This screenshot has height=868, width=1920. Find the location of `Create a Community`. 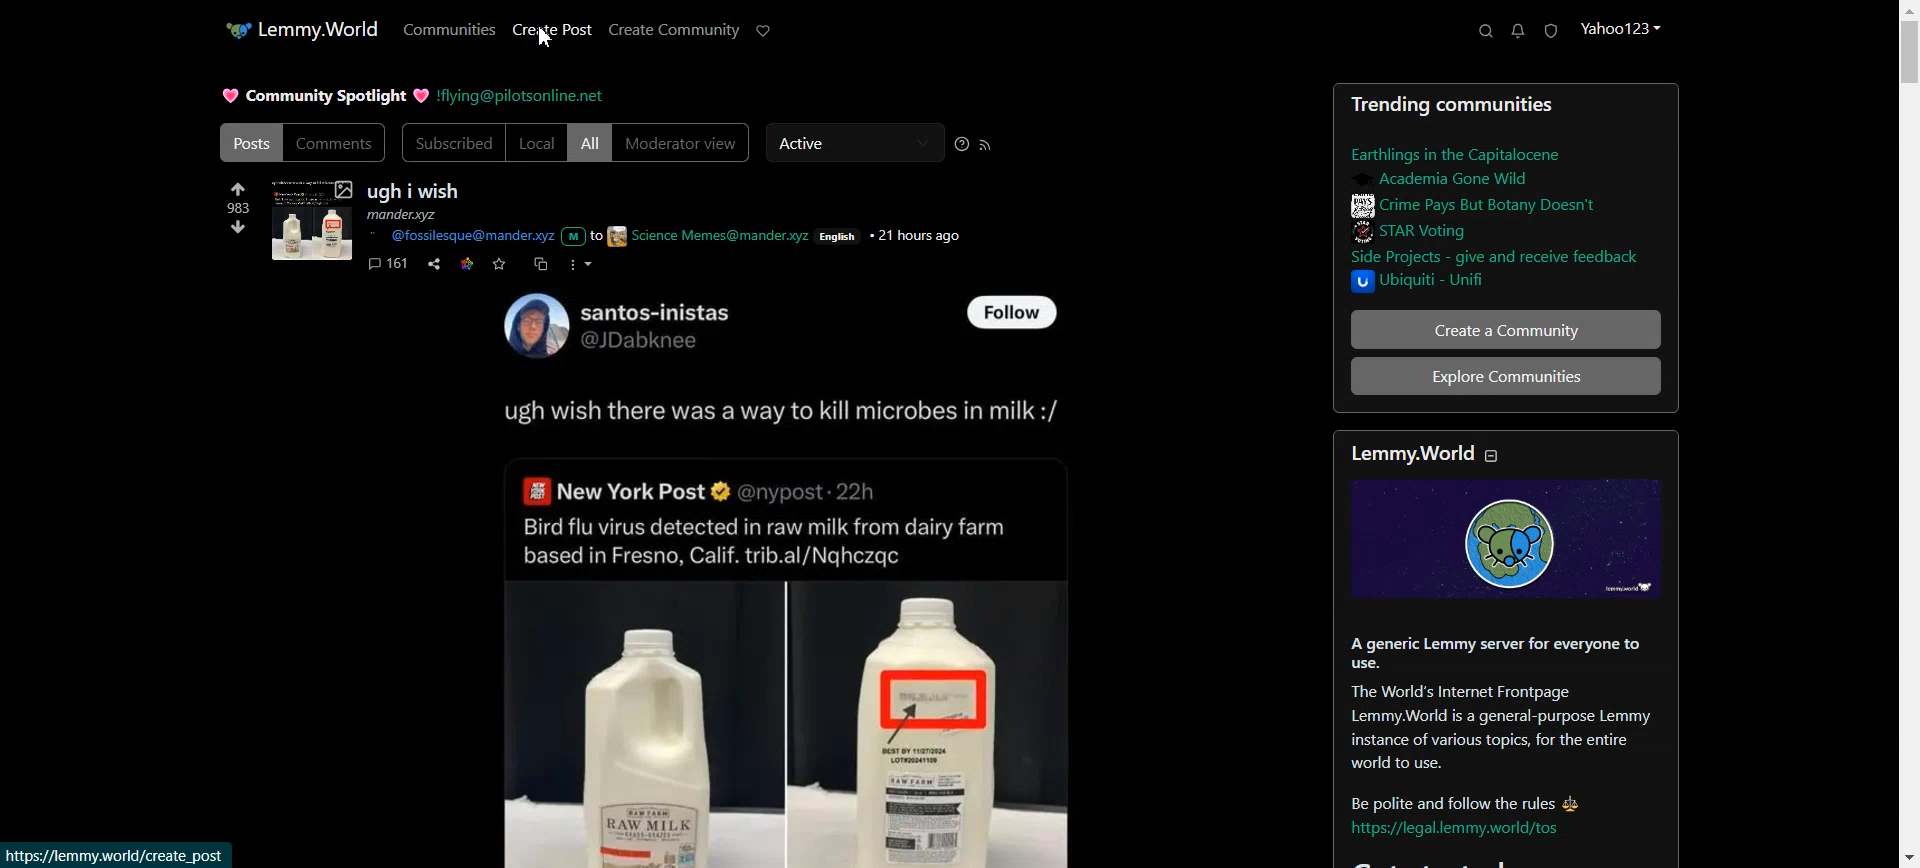

Create a Community is located at coordinates (1505, 327).